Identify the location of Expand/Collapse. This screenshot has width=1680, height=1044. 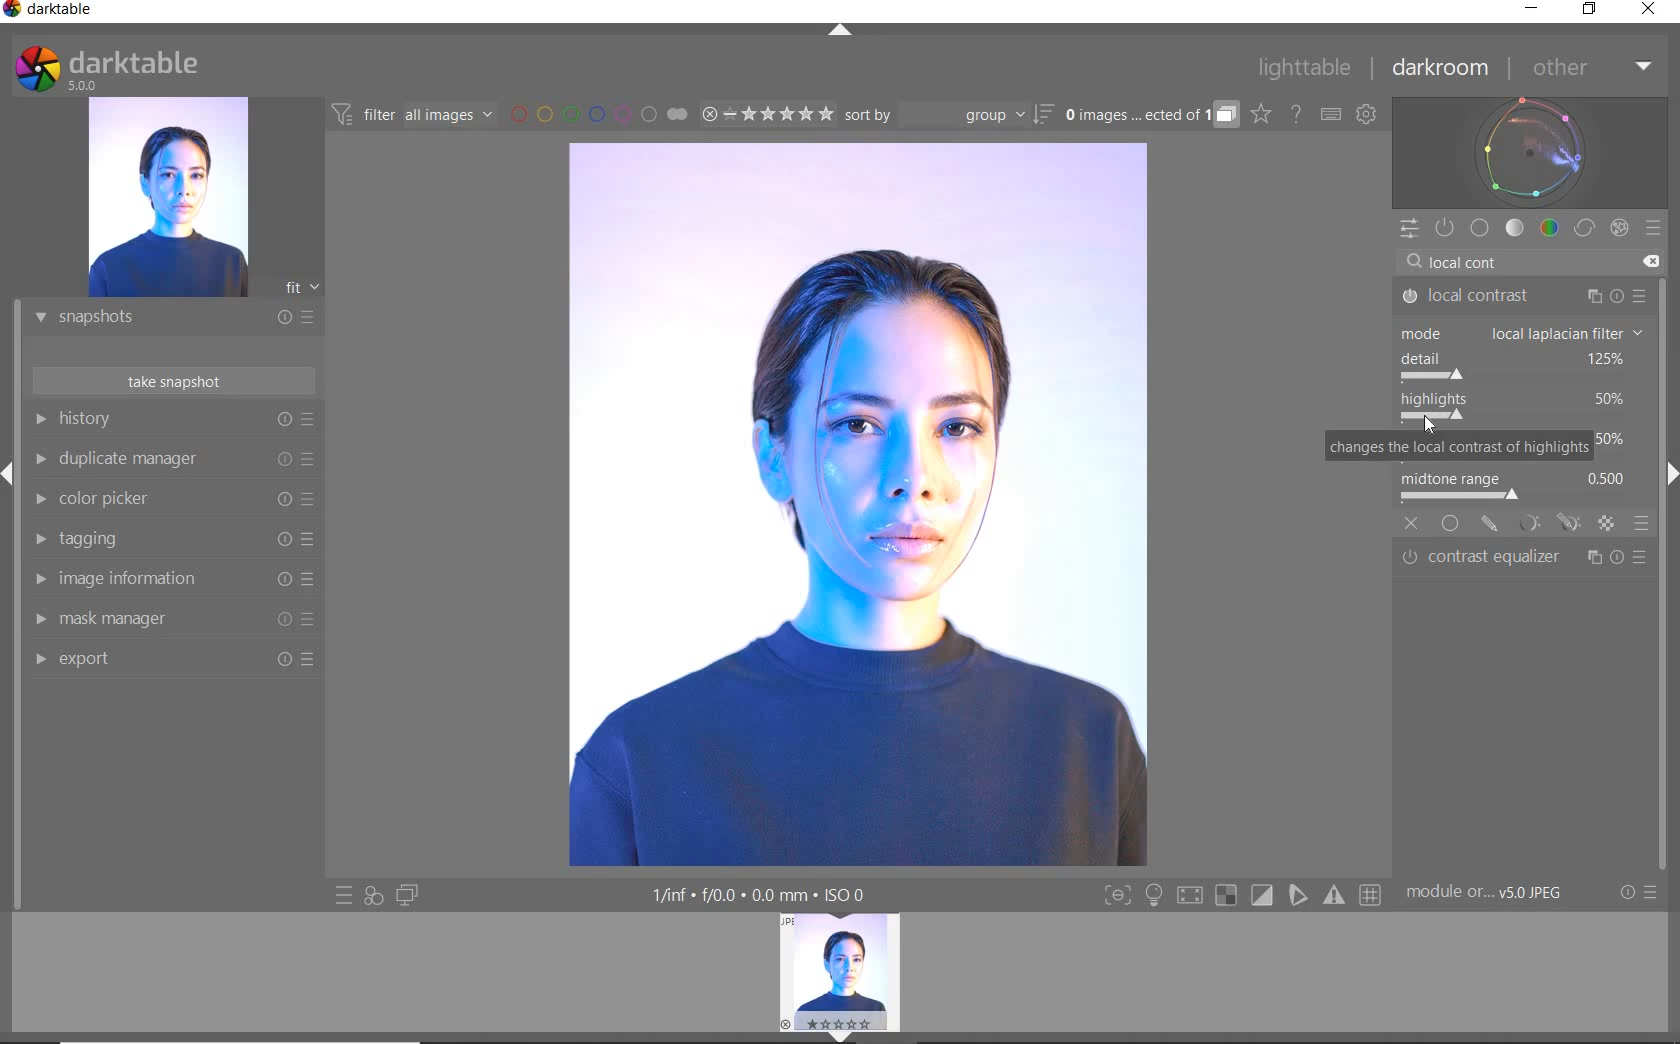
(10, 474).